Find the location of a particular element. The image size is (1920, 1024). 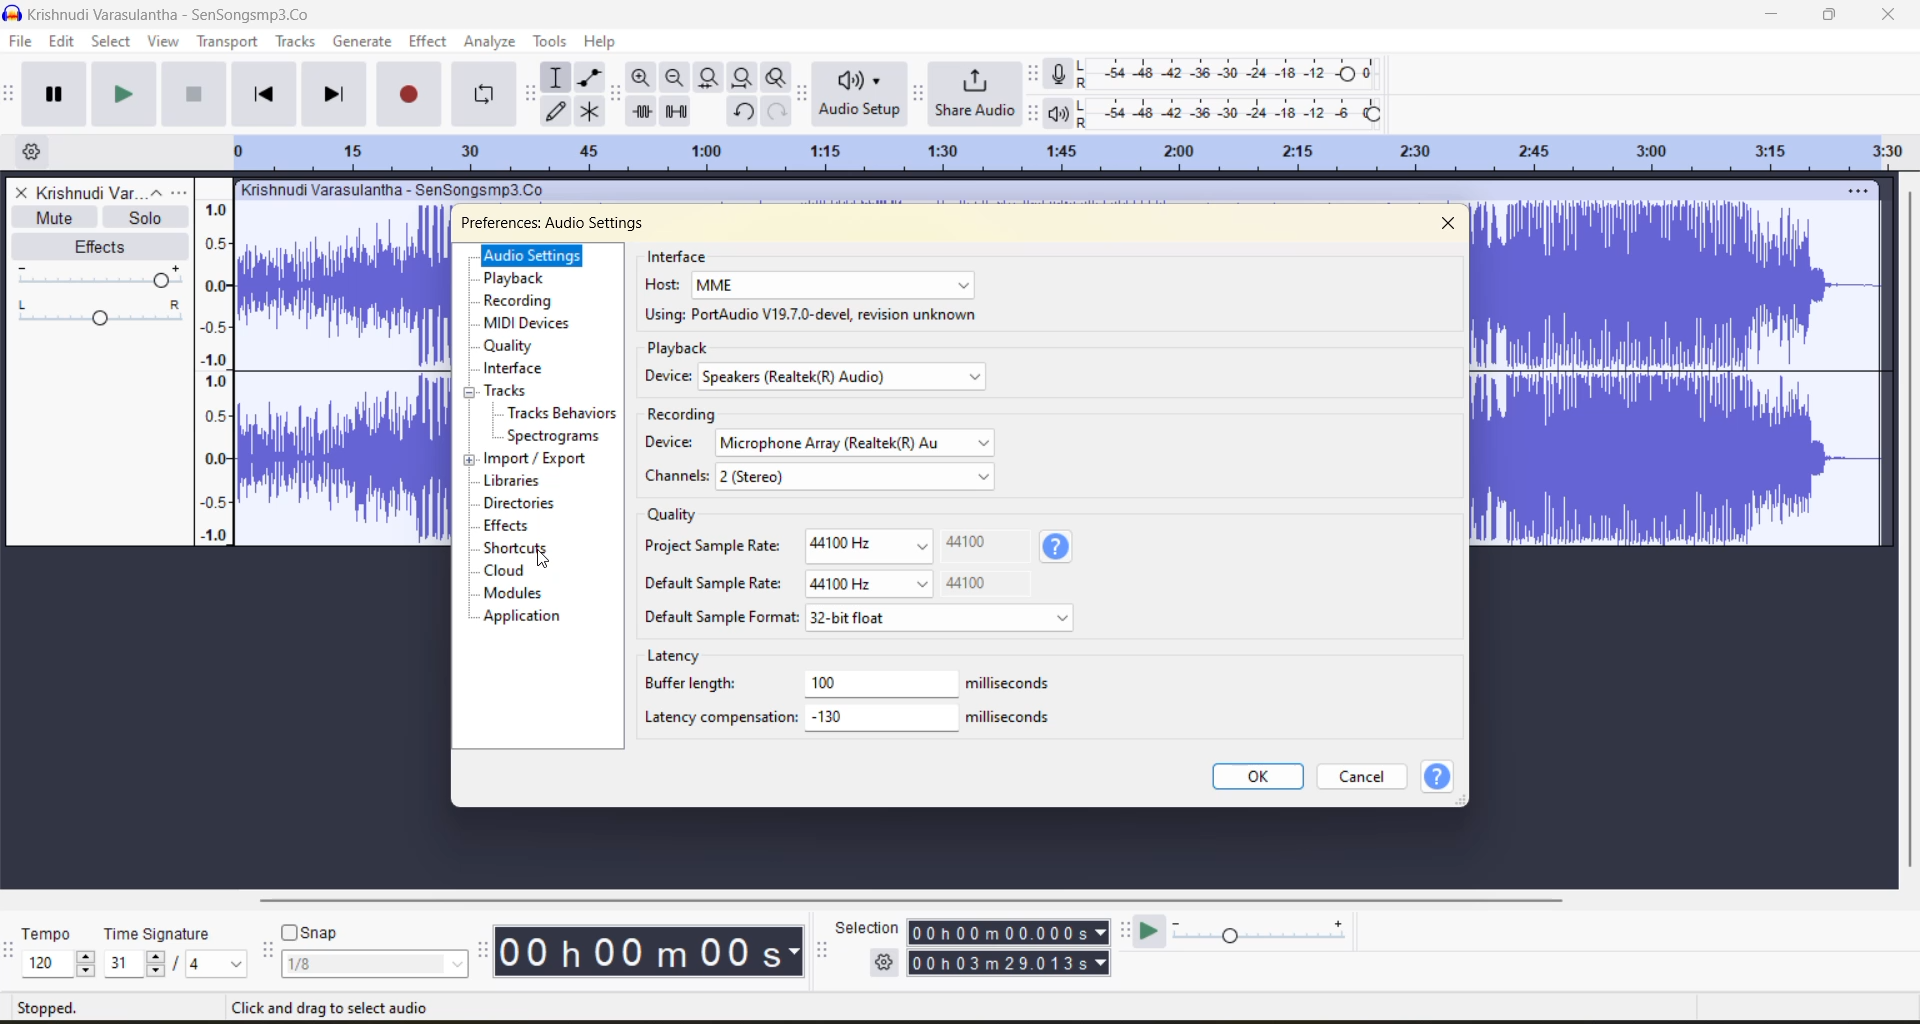

default sample rate is located at coordinates (827, 587).